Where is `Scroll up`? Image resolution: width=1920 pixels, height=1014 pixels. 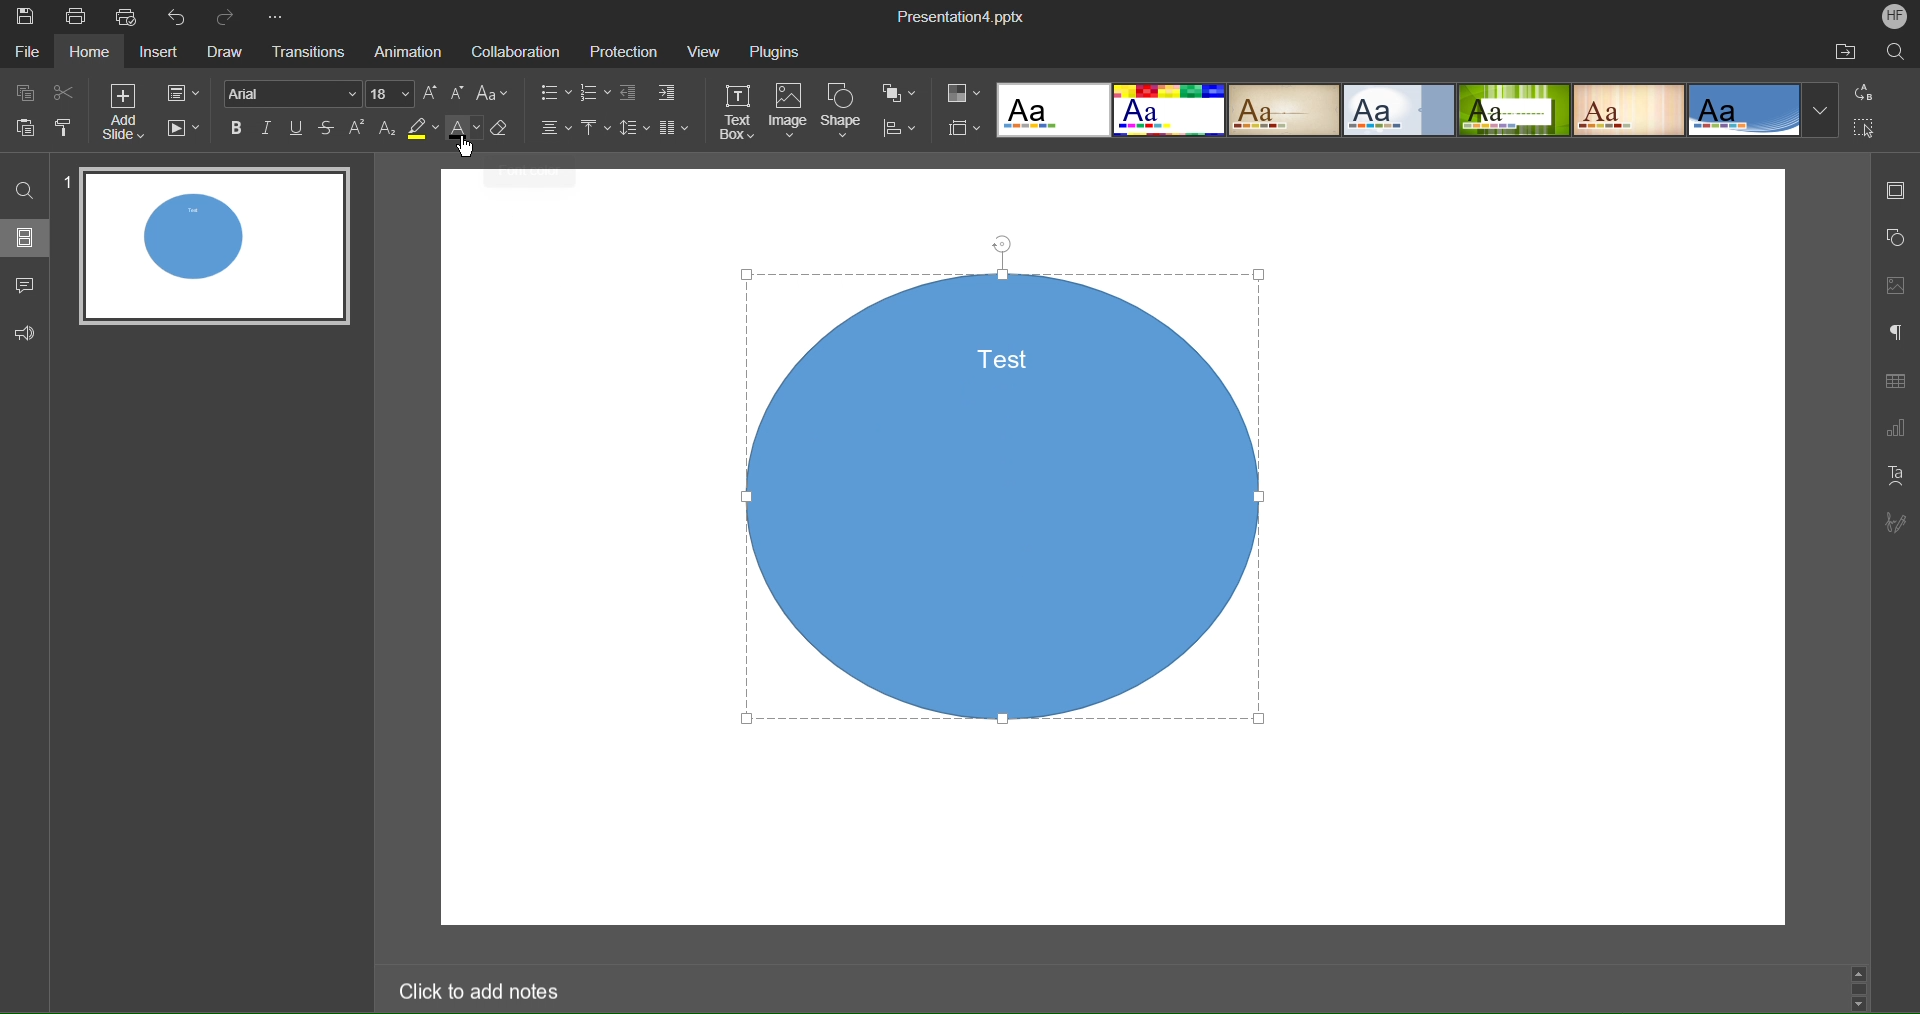 Scroll up is located at coordinates (1859, 969).